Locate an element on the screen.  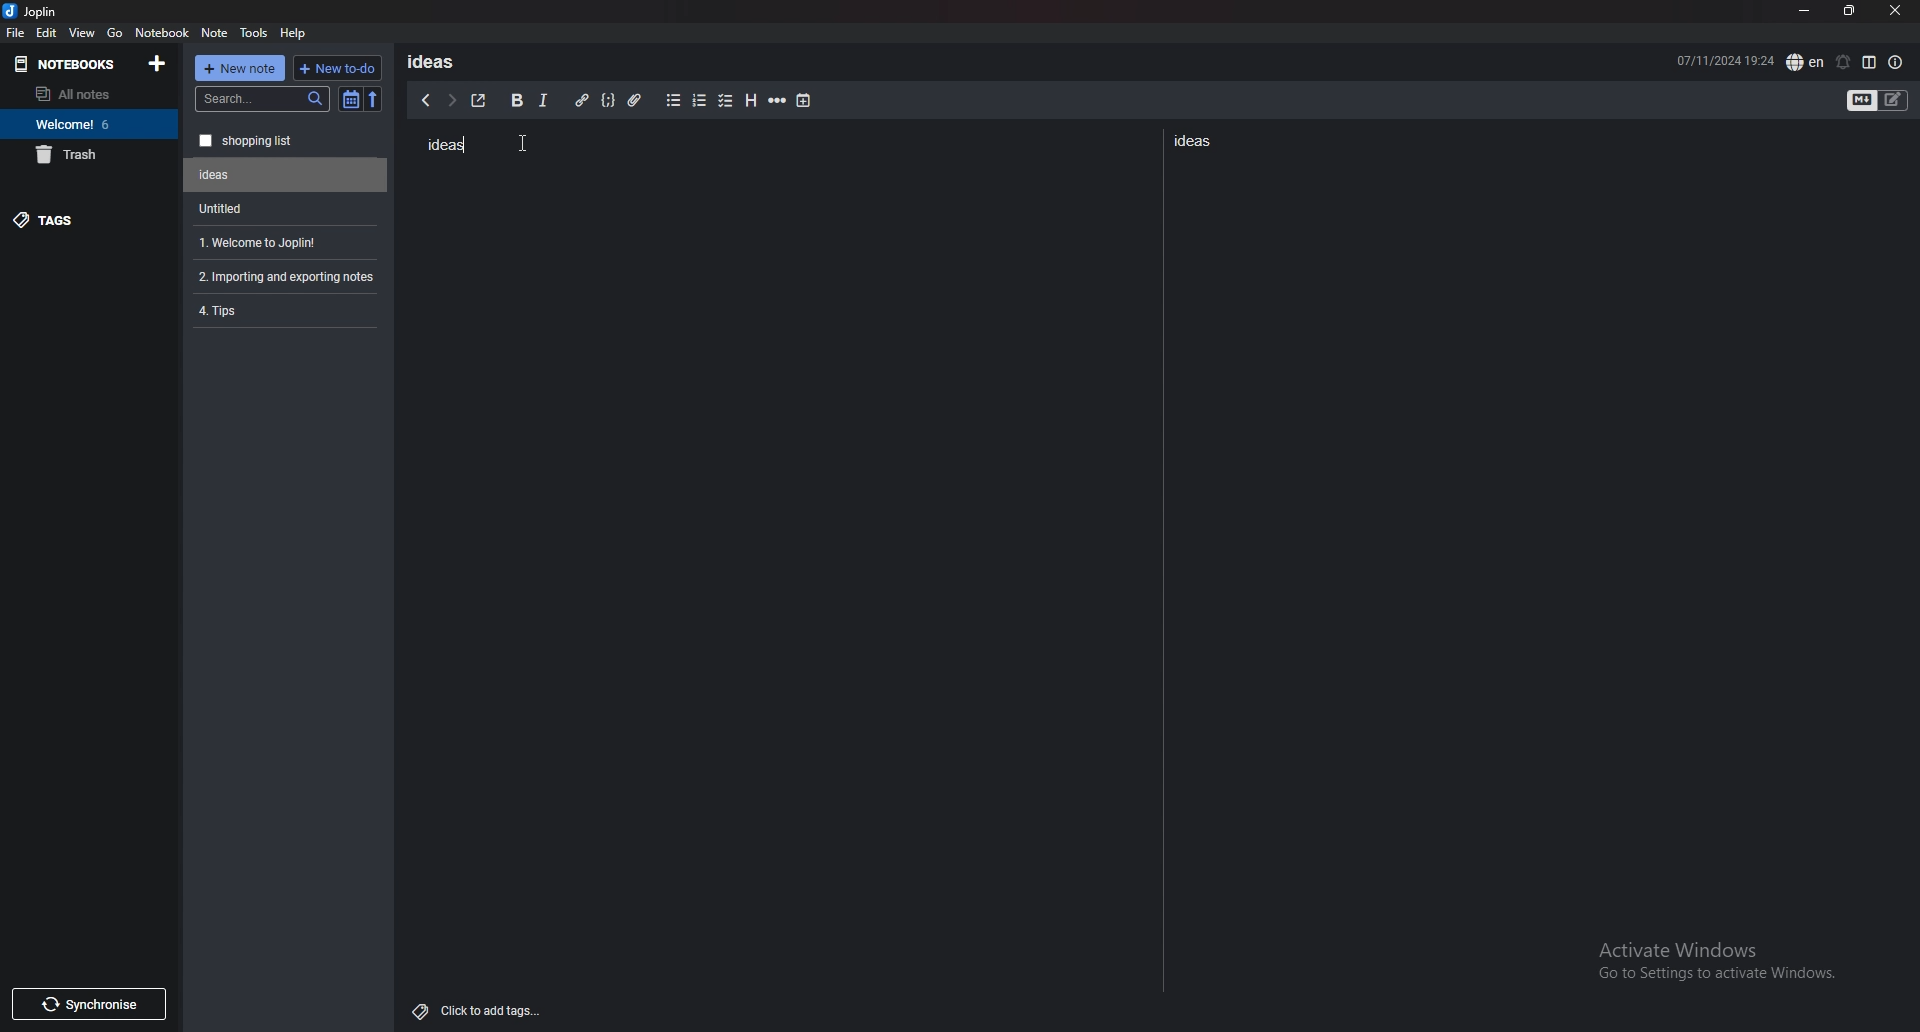
all notes is located at coordinates (85, 94).